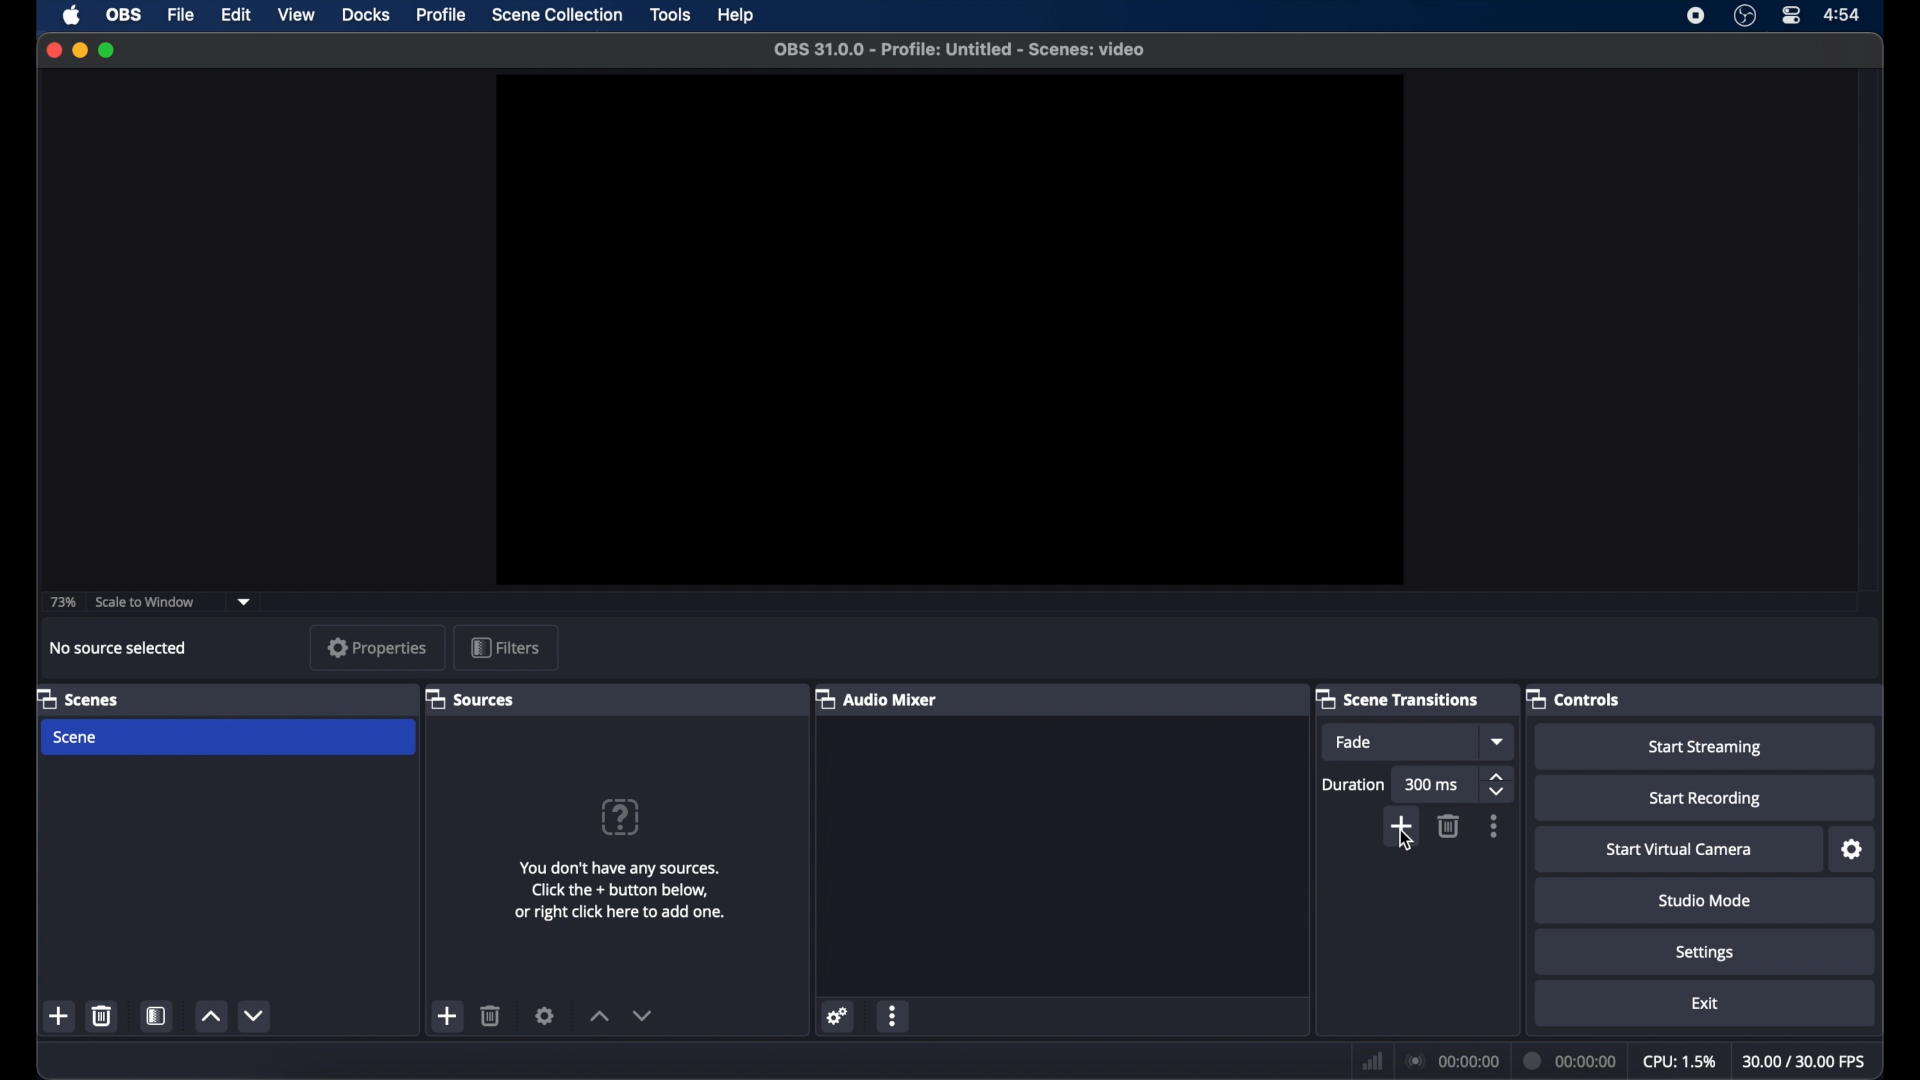 The height and width of the screenshot is (1080, 1920). What do you see at coordinates (952, 329) in the screenshot?
I see `preview` at bounding box center [952, 329].